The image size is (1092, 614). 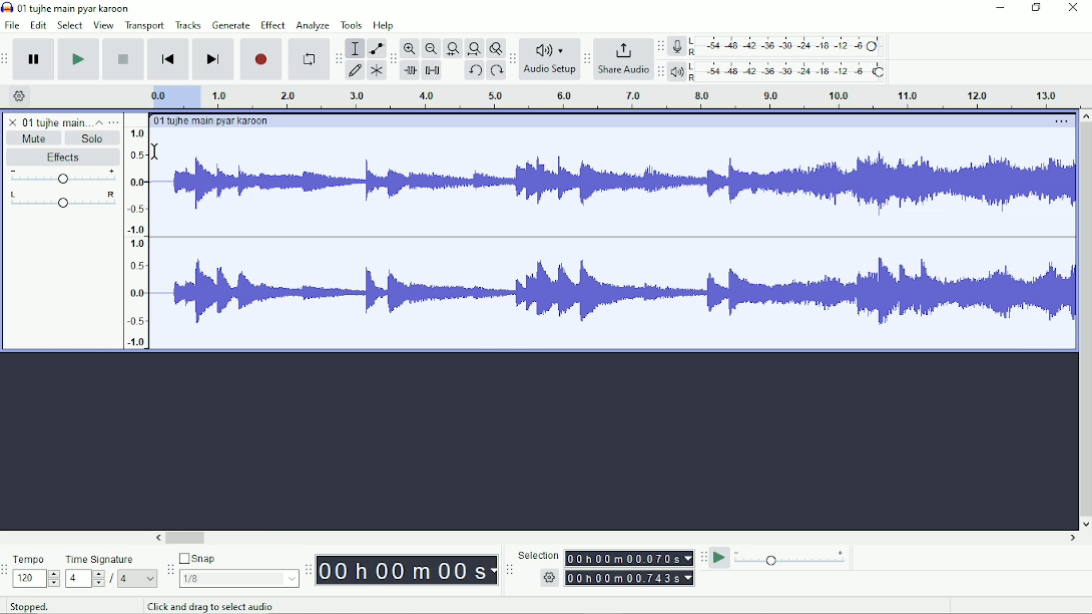 I want to click on 01 tujhe main pyar karoon, so click(x=78, y=8).